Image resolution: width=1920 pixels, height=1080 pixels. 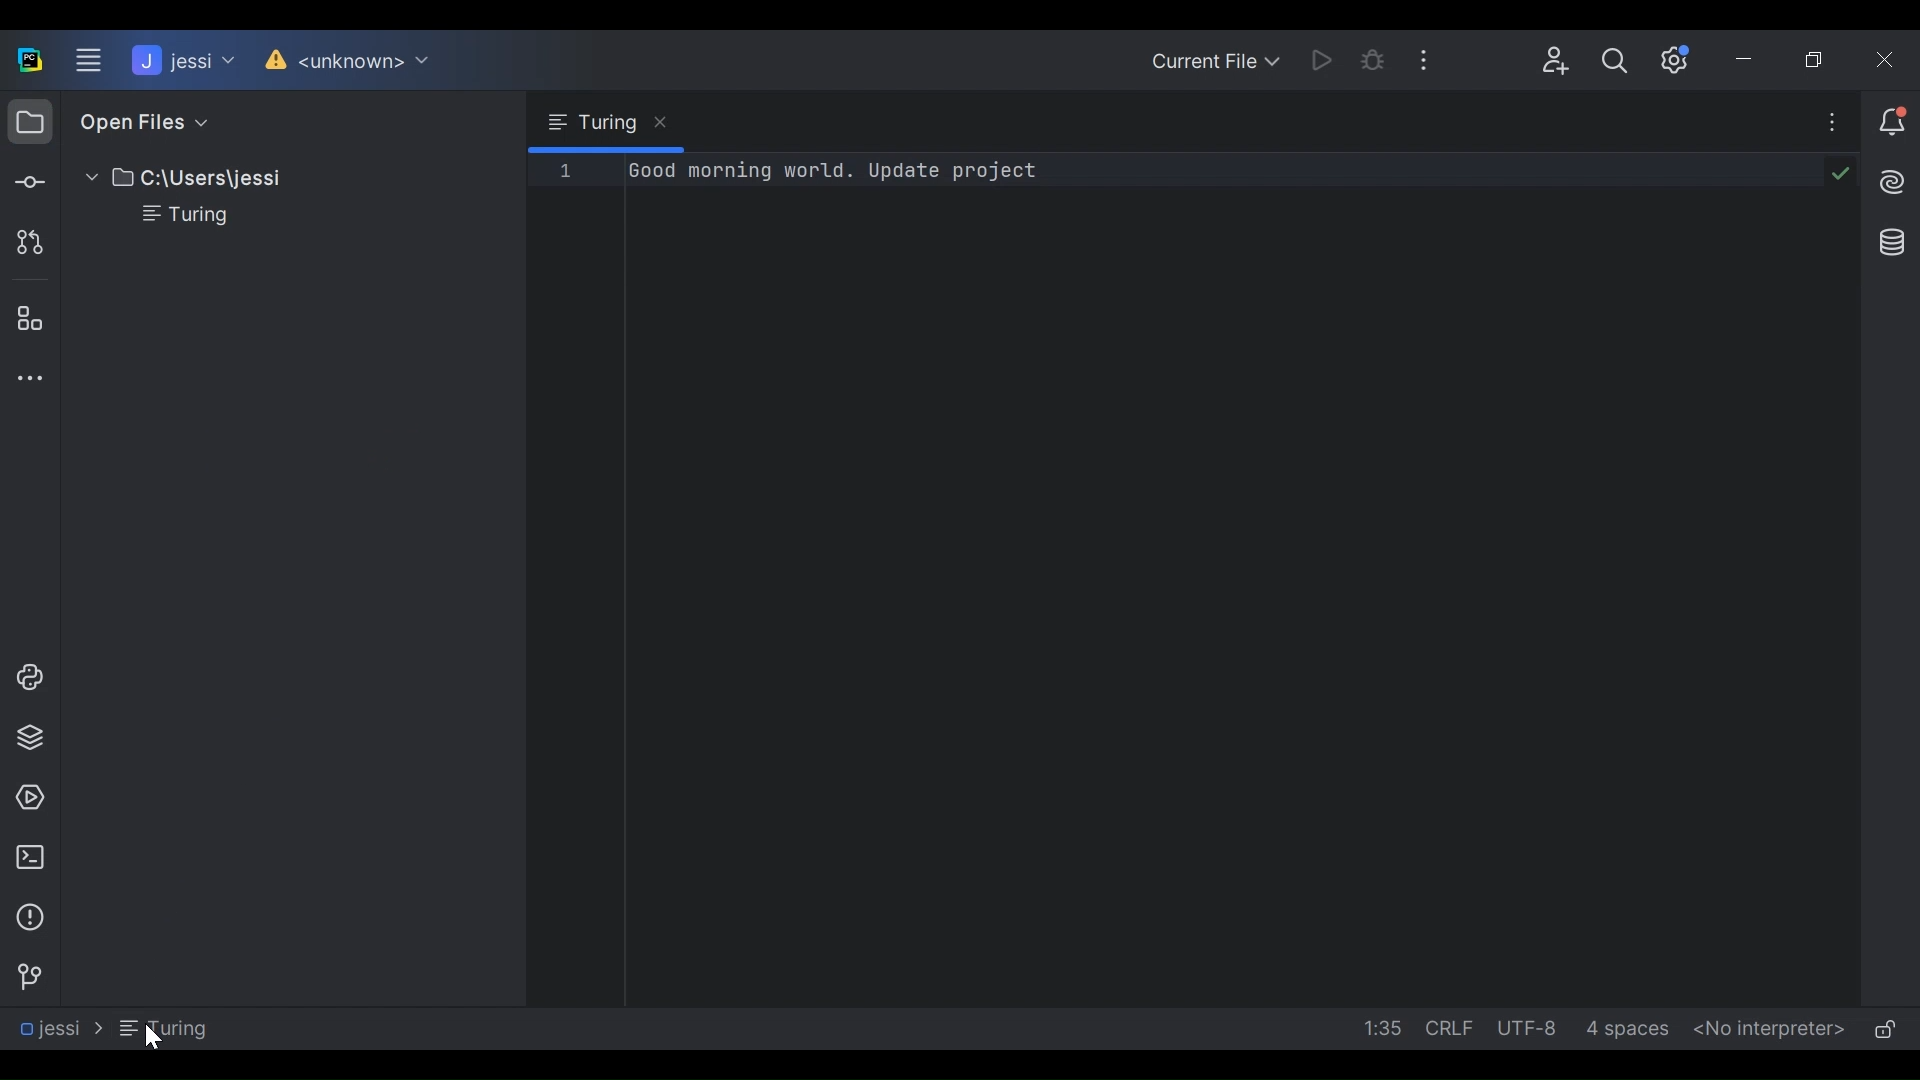 I want to click on Version Control, so click(x=342, y=61).